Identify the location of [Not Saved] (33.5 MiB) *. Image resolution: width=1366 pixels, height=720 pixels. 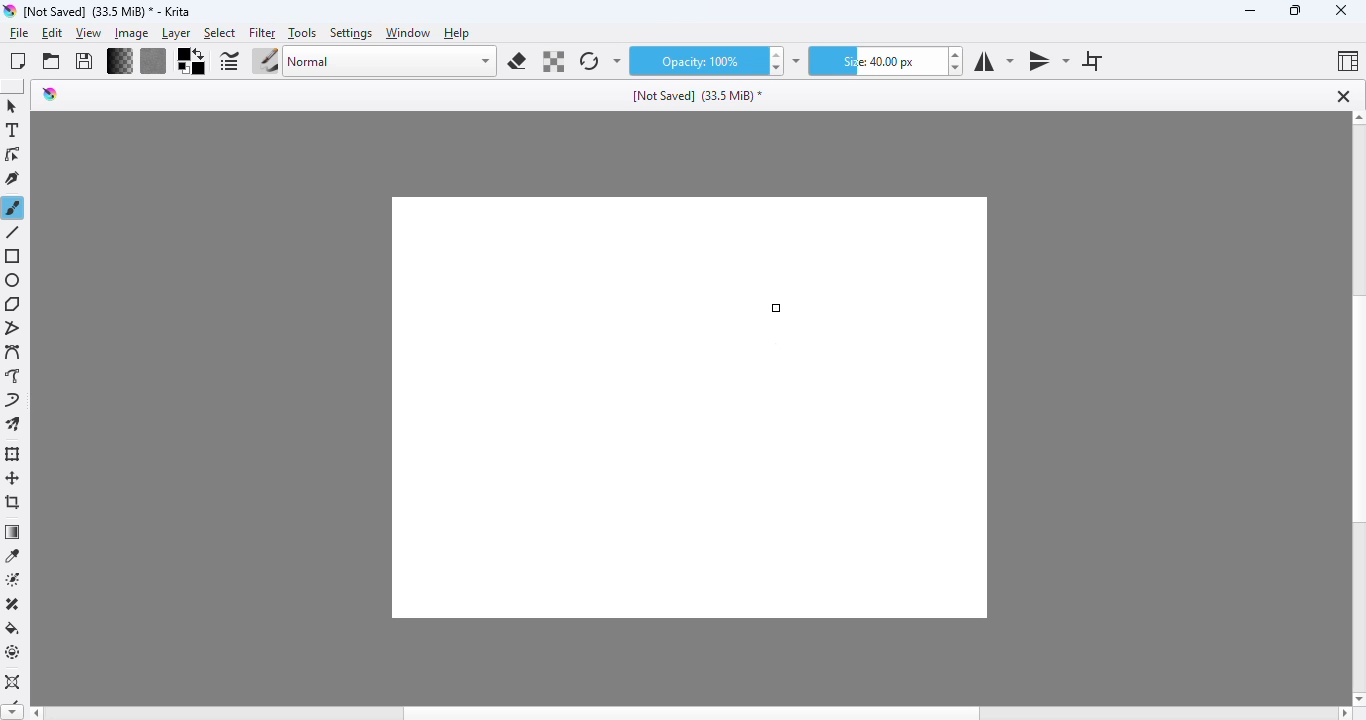
(698, 94).